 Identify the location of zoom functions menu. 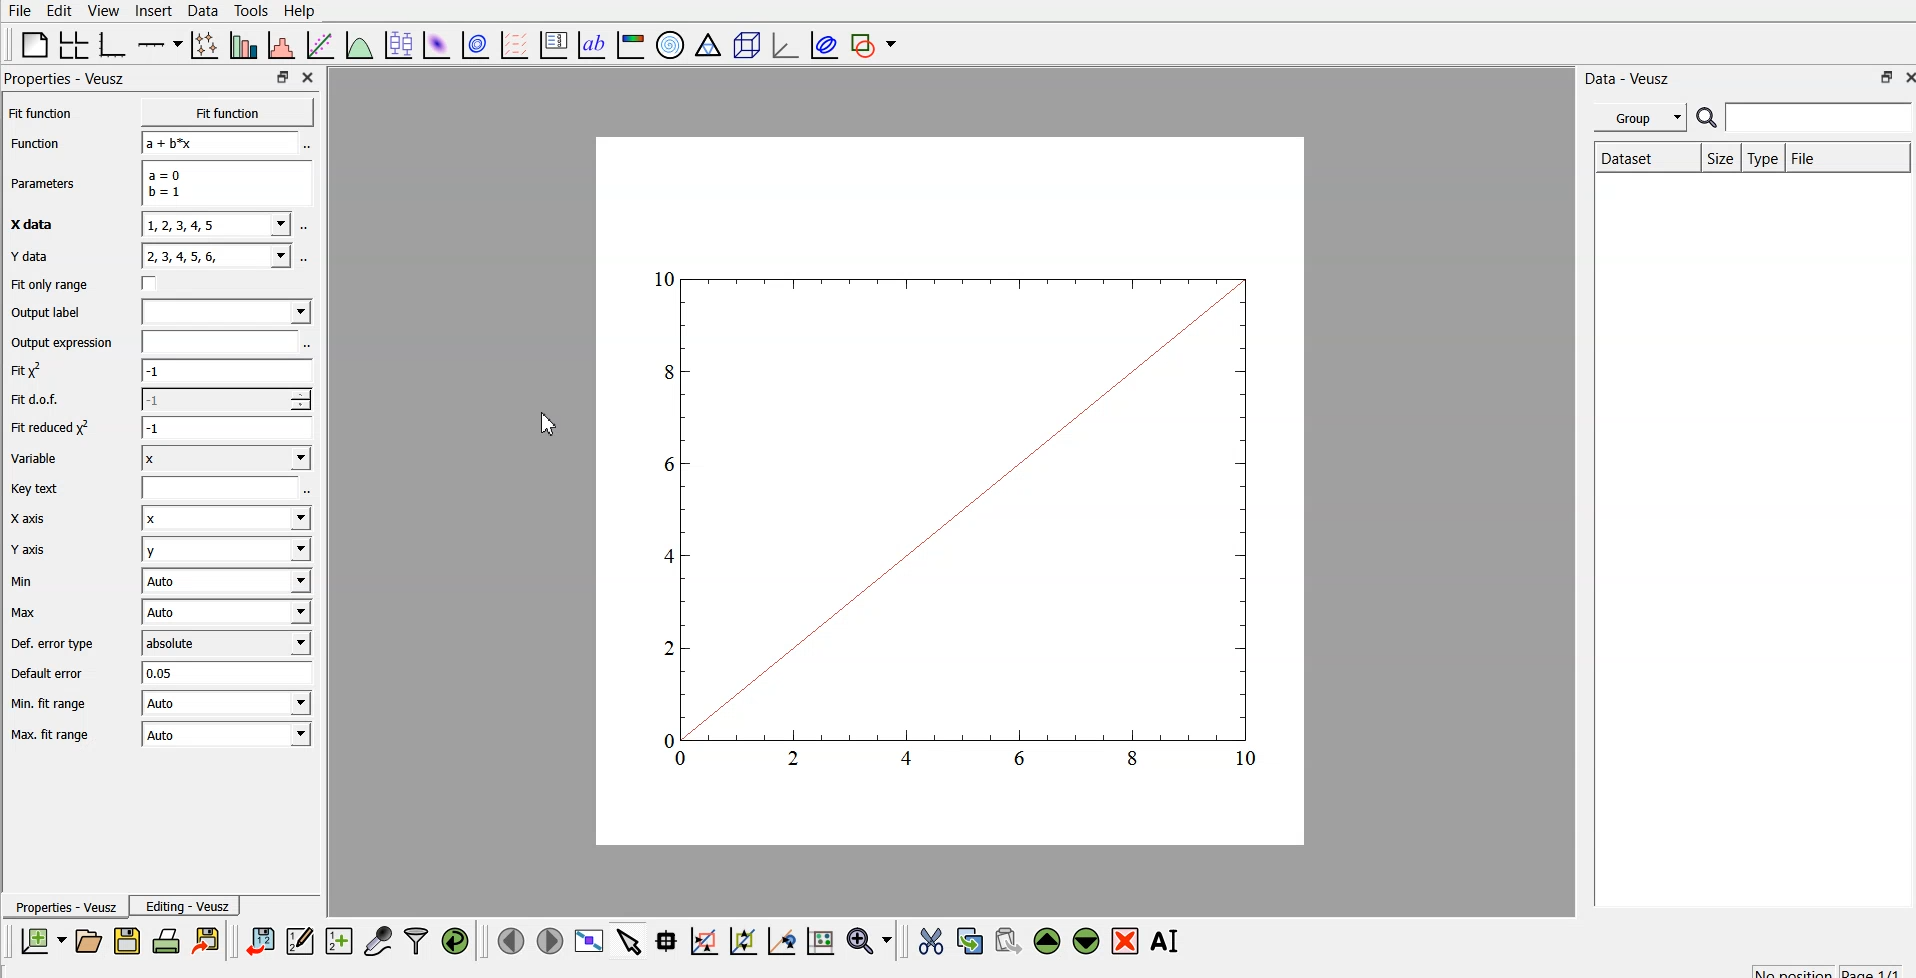
(869, 944).